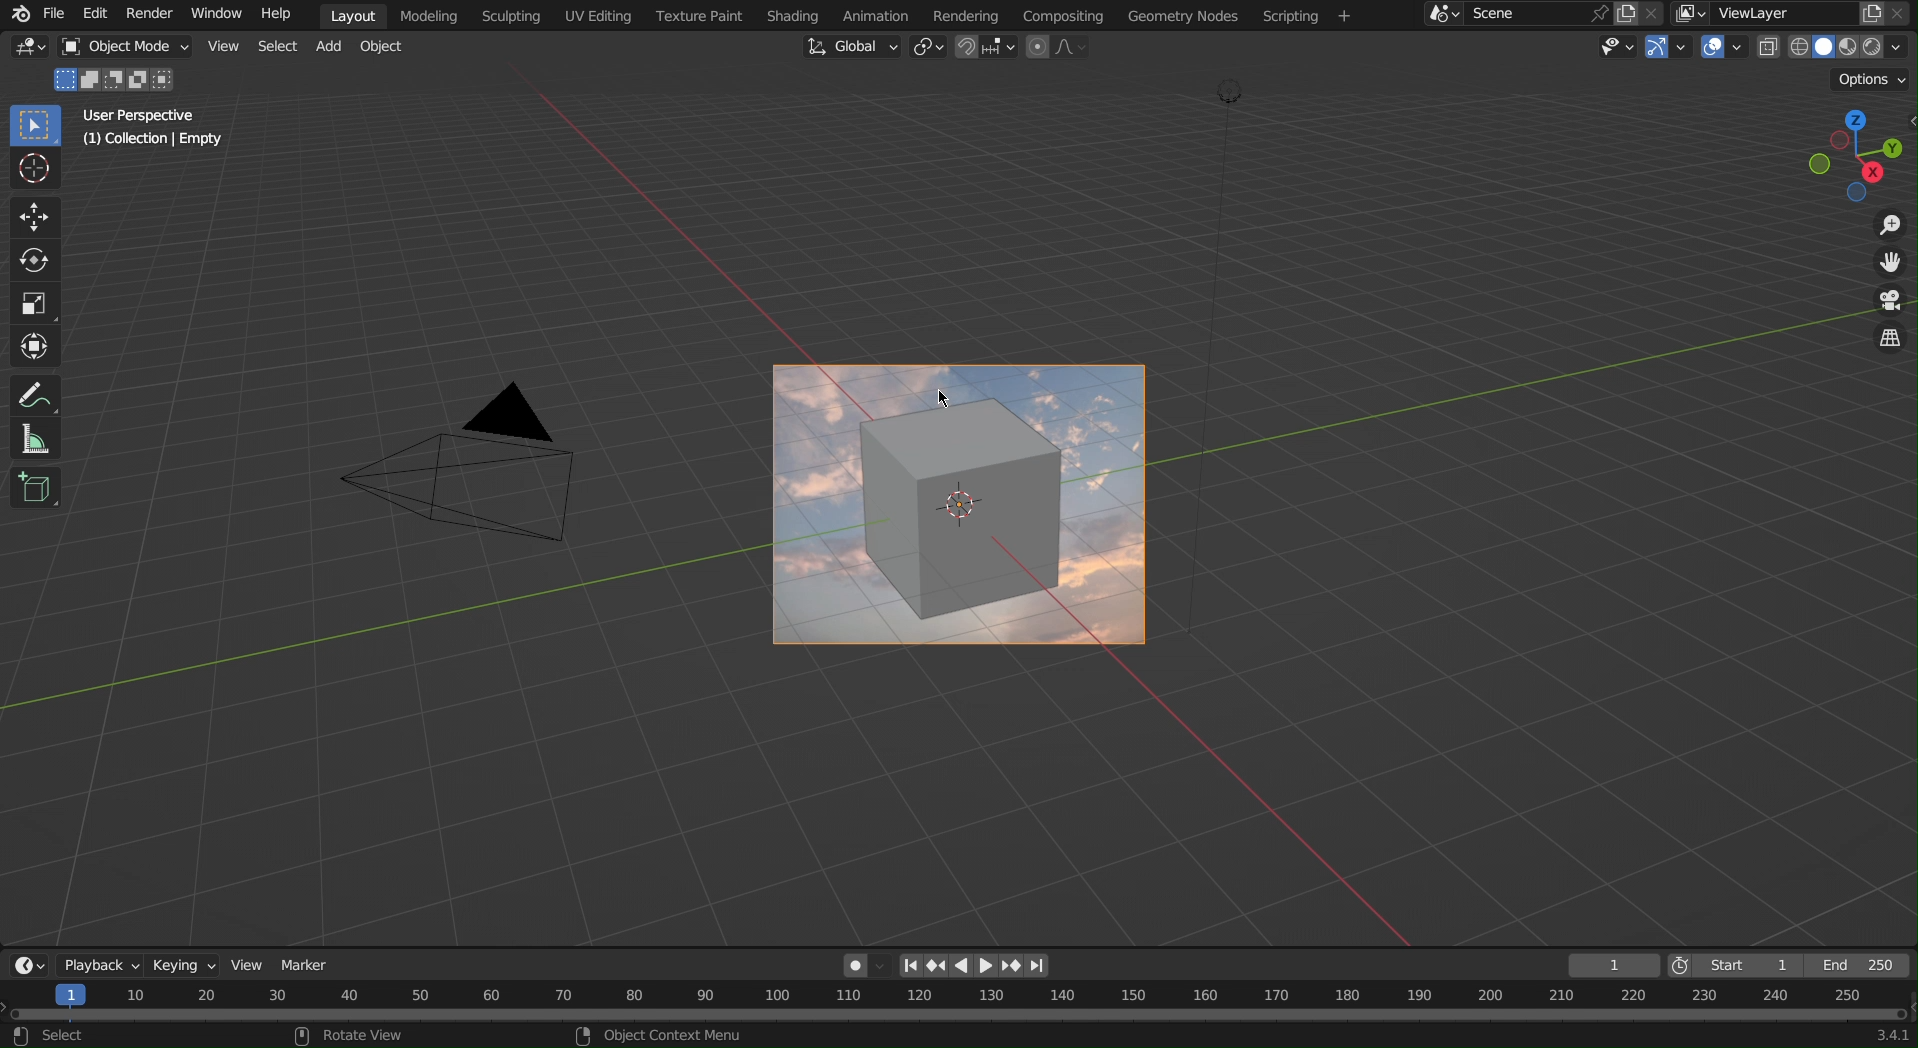 This screenshot has width=1918, height=1048. What do you see at coordinates (1890, 302) in the screenshot?
I see `Camera View` at bounding box center [1890, 302].